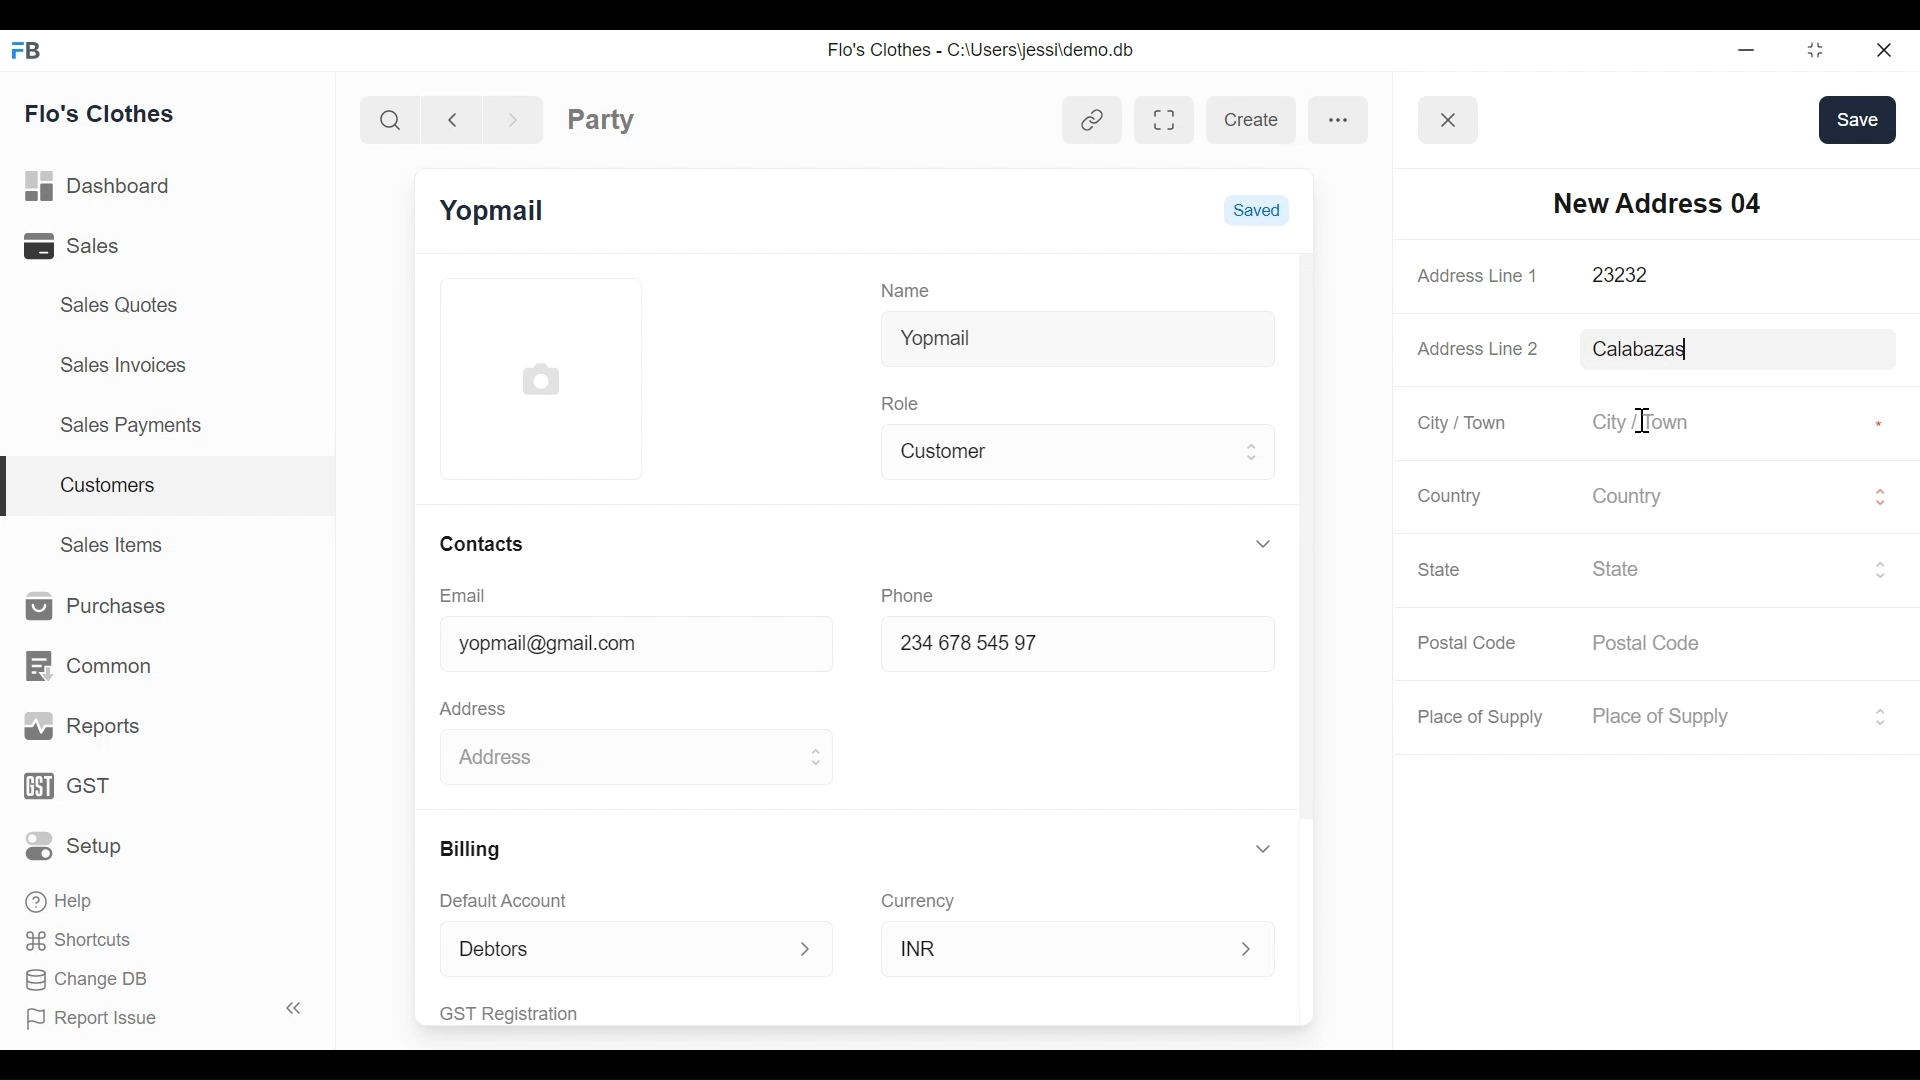 The height and width of the screenshot is (1080, 1920). What do you see at coordinates (90, 607) in the screenshot?
I see `Purchases` at bounding box center [90, 607].